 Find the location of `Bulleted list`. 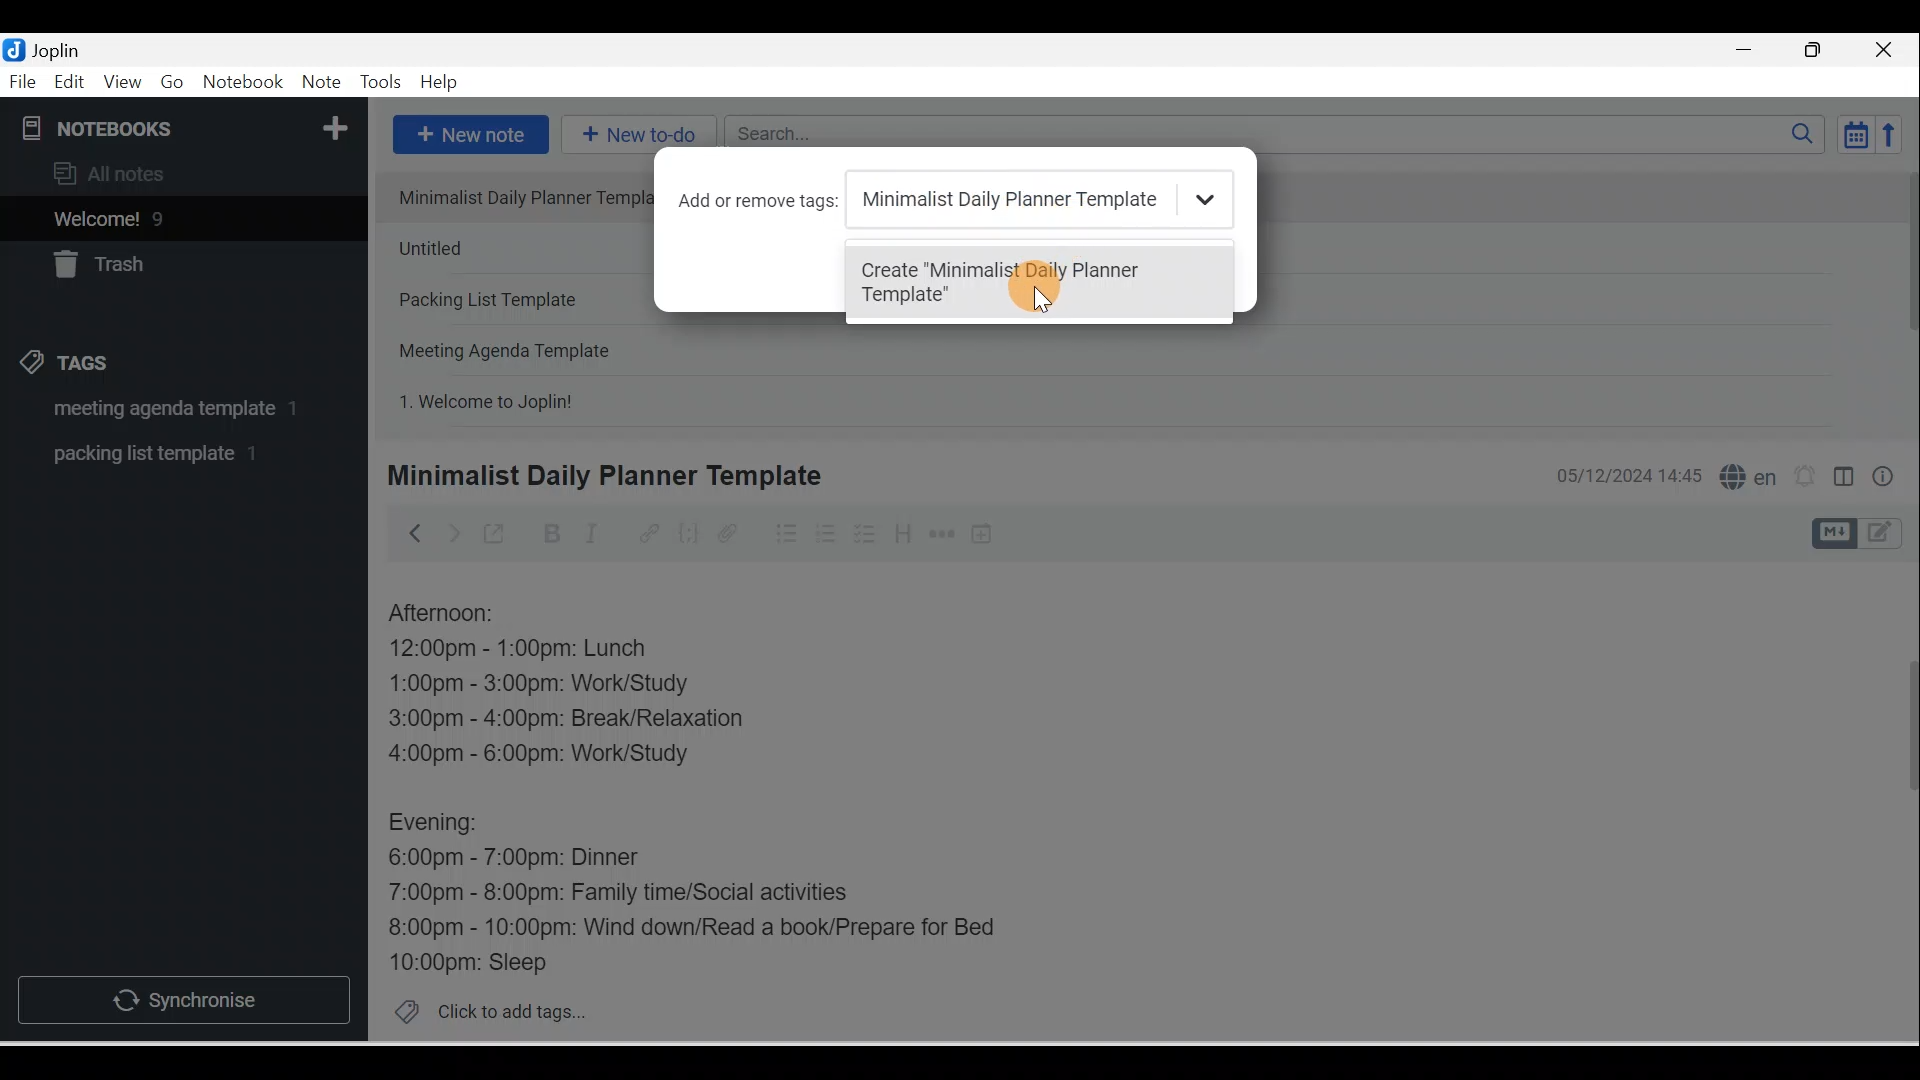

Bulleted list is located at coordinates (782, 533).